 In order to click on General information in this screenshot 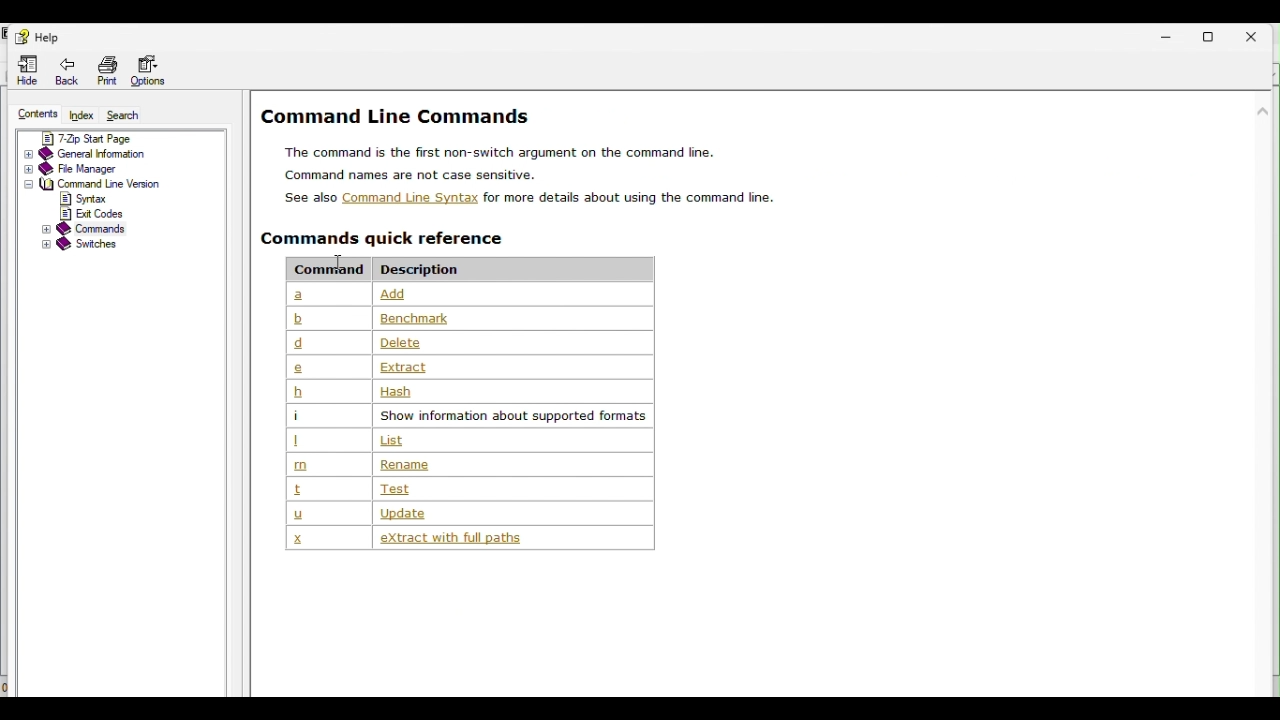, I will do `click(107, 154)`.